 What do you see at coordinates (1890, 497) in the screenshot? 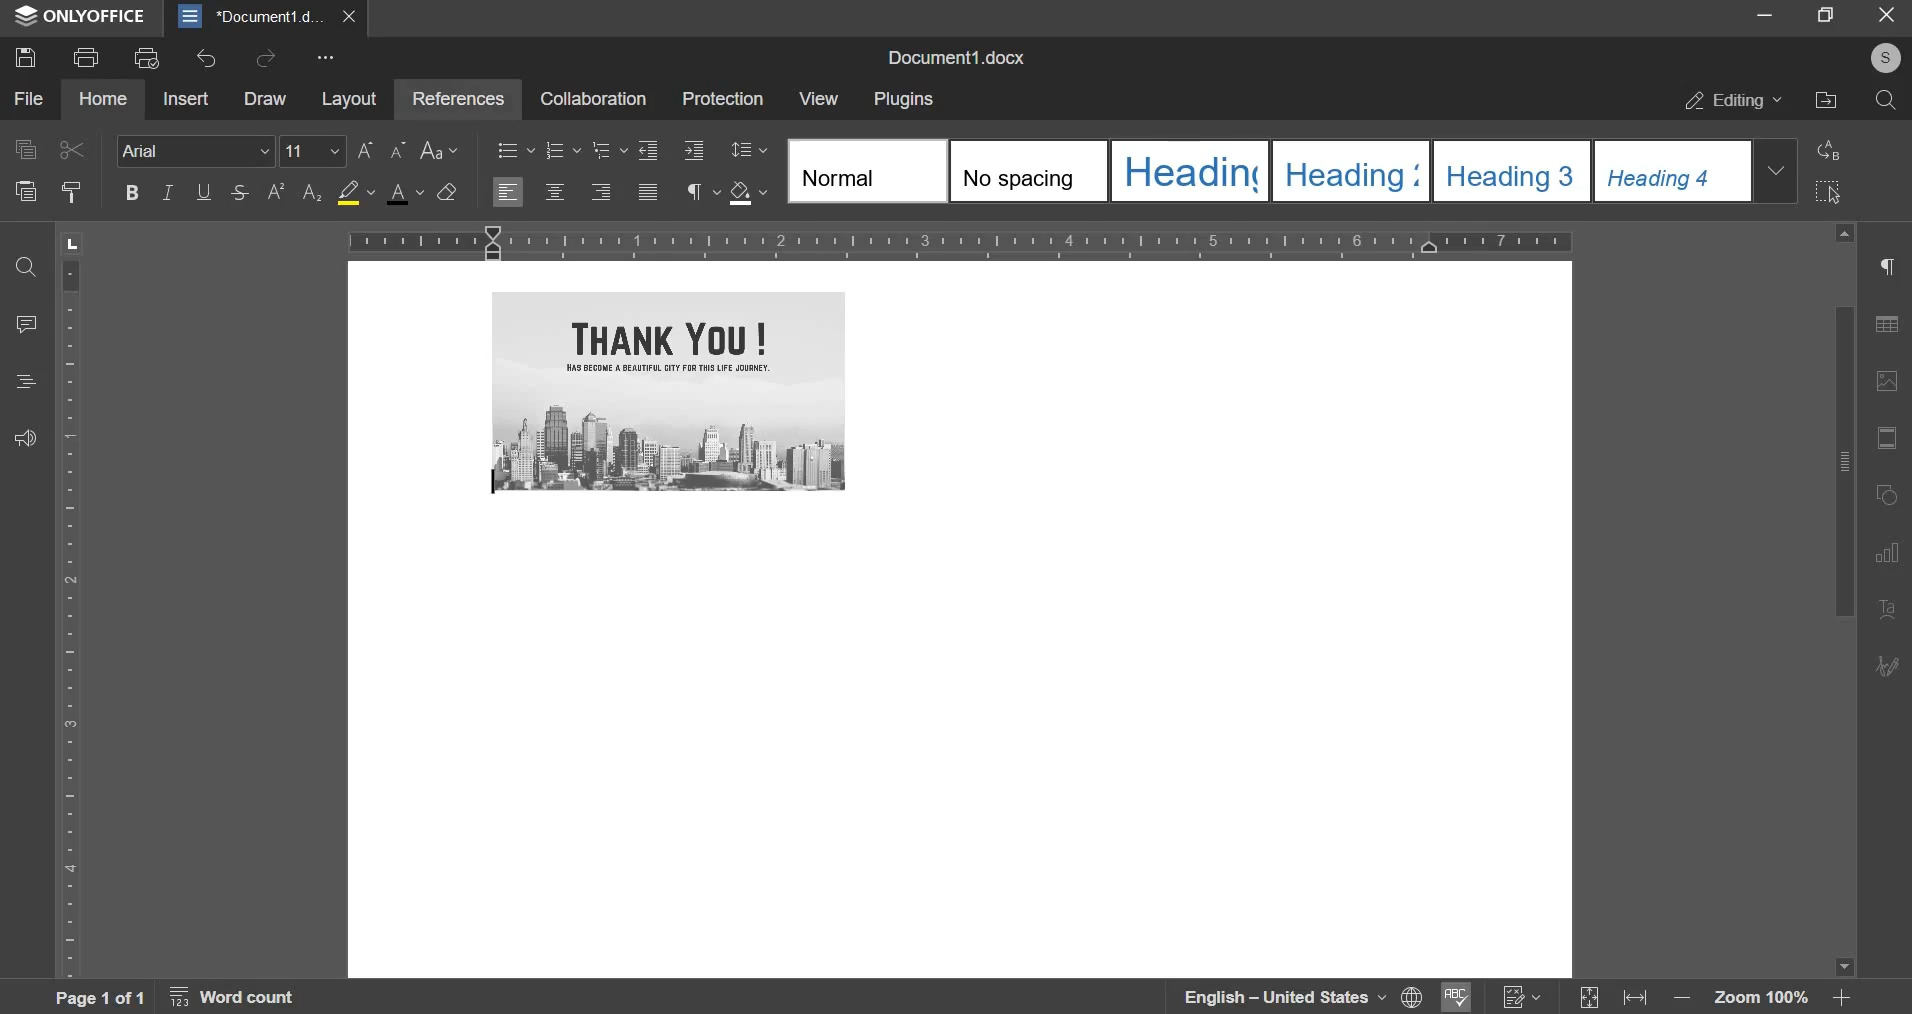
I see `rotate` at bounding box center [1890, 497].